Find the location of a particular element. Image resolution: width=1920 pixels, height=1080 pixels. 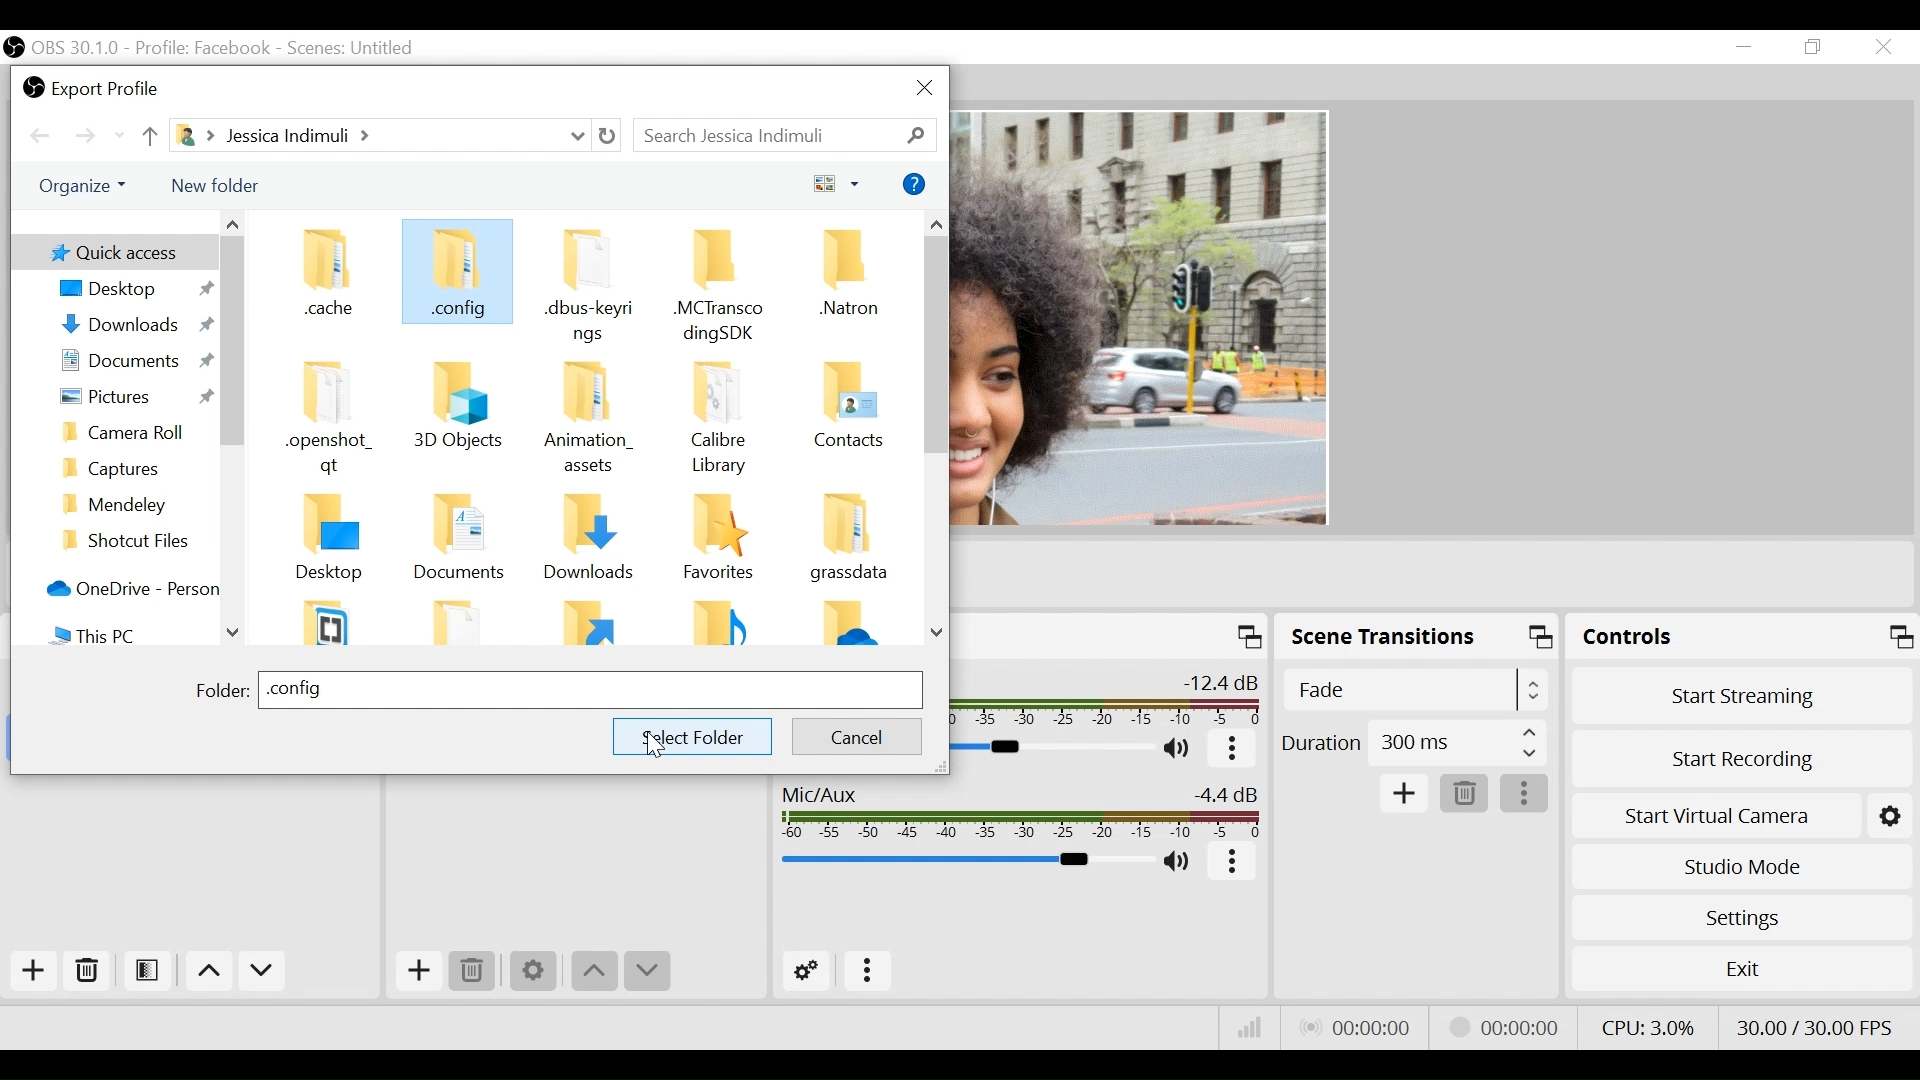

Start Streaming is located at coordinates (1745, 696).